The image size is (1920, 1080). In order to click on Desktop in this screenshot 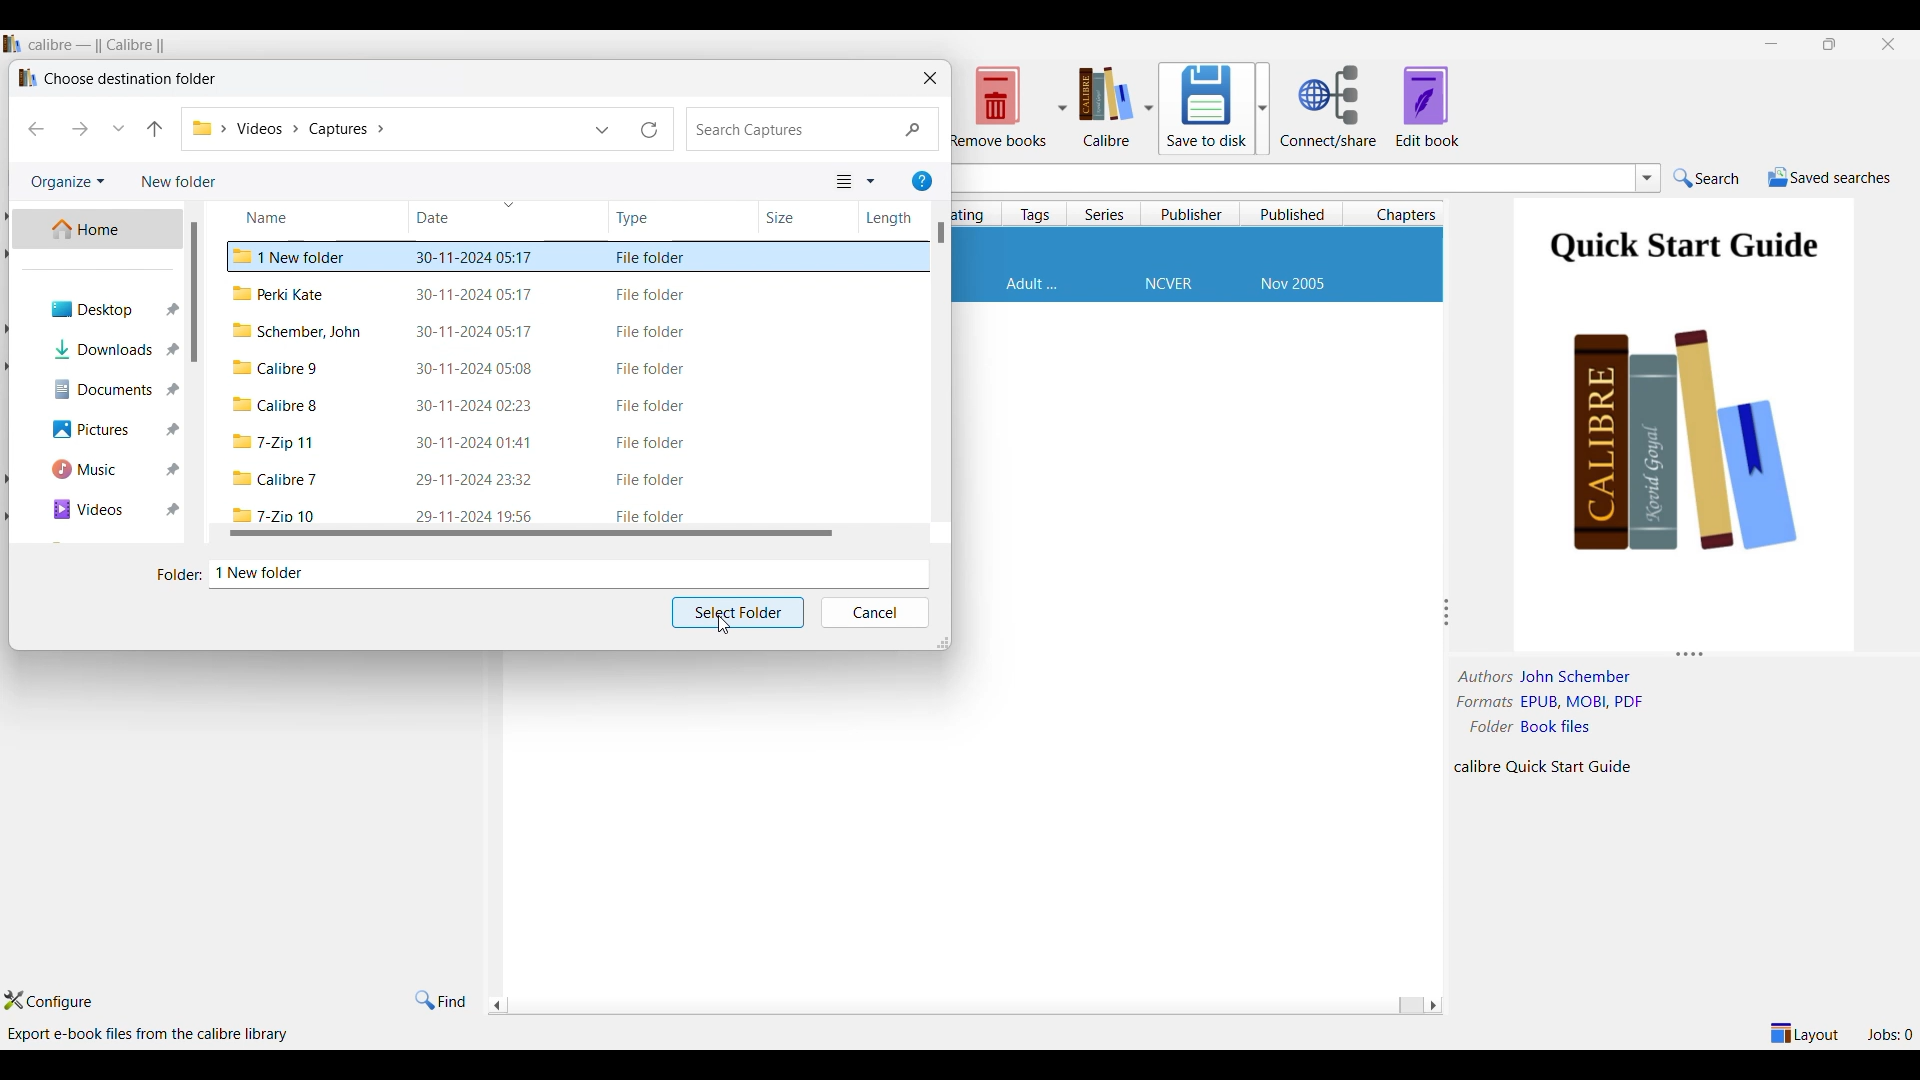, I will do `click(103, 308)`.